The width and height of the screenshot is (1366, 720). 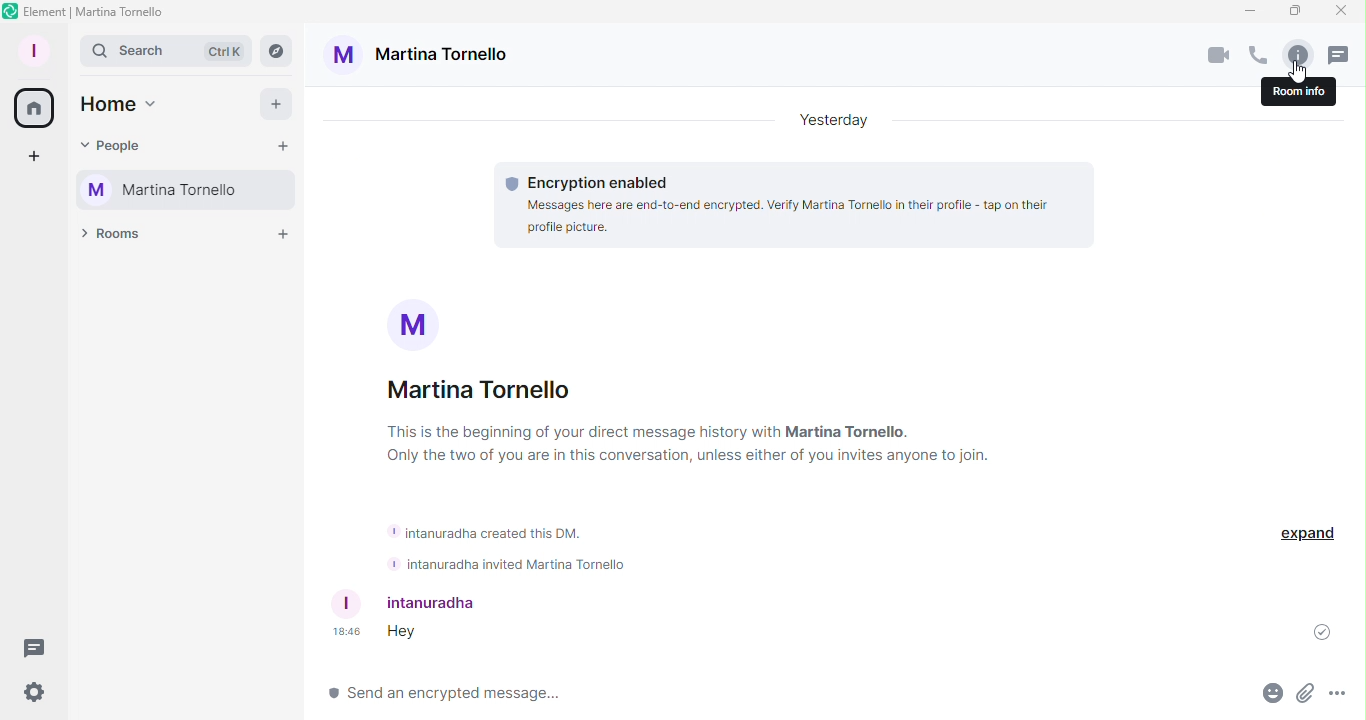 What do you see at coordinates (1249, 13) in the screenshot?
I see `Minimize` at bounding box center [1249, 13].